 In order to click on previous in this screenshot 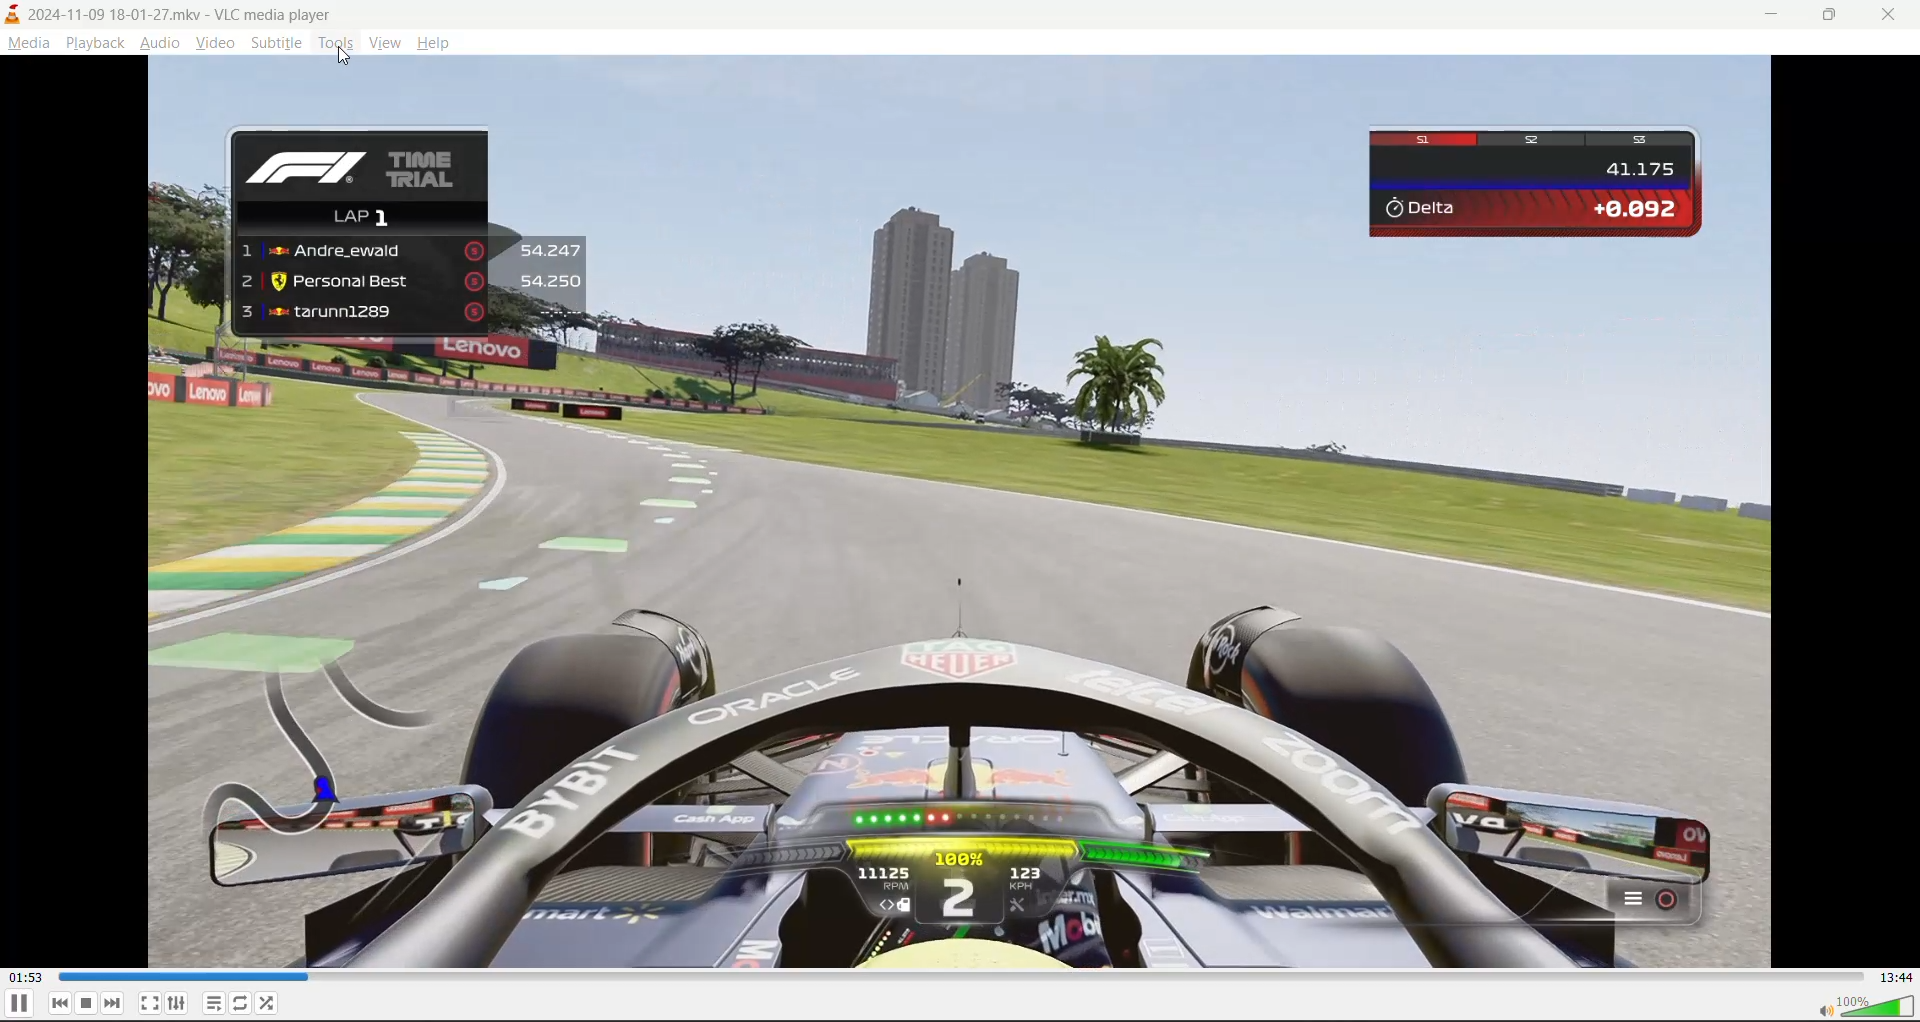, I will do `click(61, 1003)`.